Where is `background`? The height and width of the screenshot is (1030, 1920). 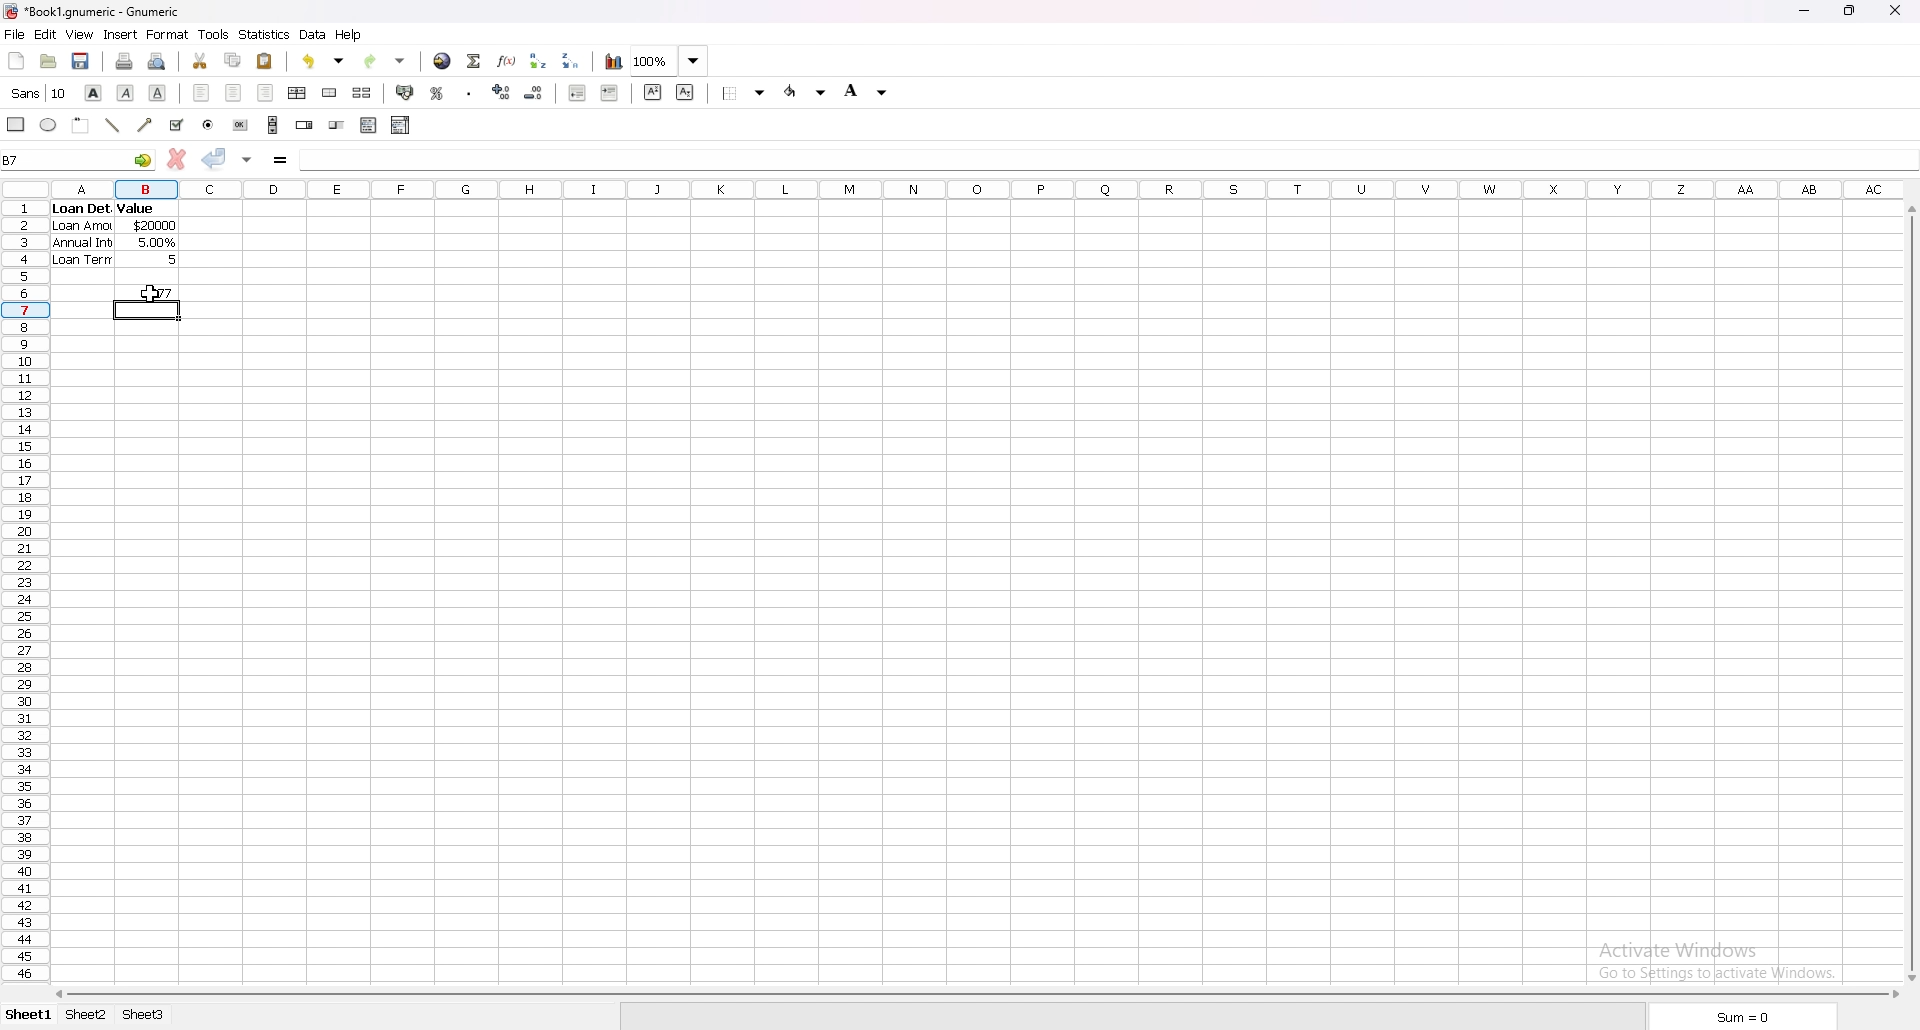 background is located at coordinates (866, 90).